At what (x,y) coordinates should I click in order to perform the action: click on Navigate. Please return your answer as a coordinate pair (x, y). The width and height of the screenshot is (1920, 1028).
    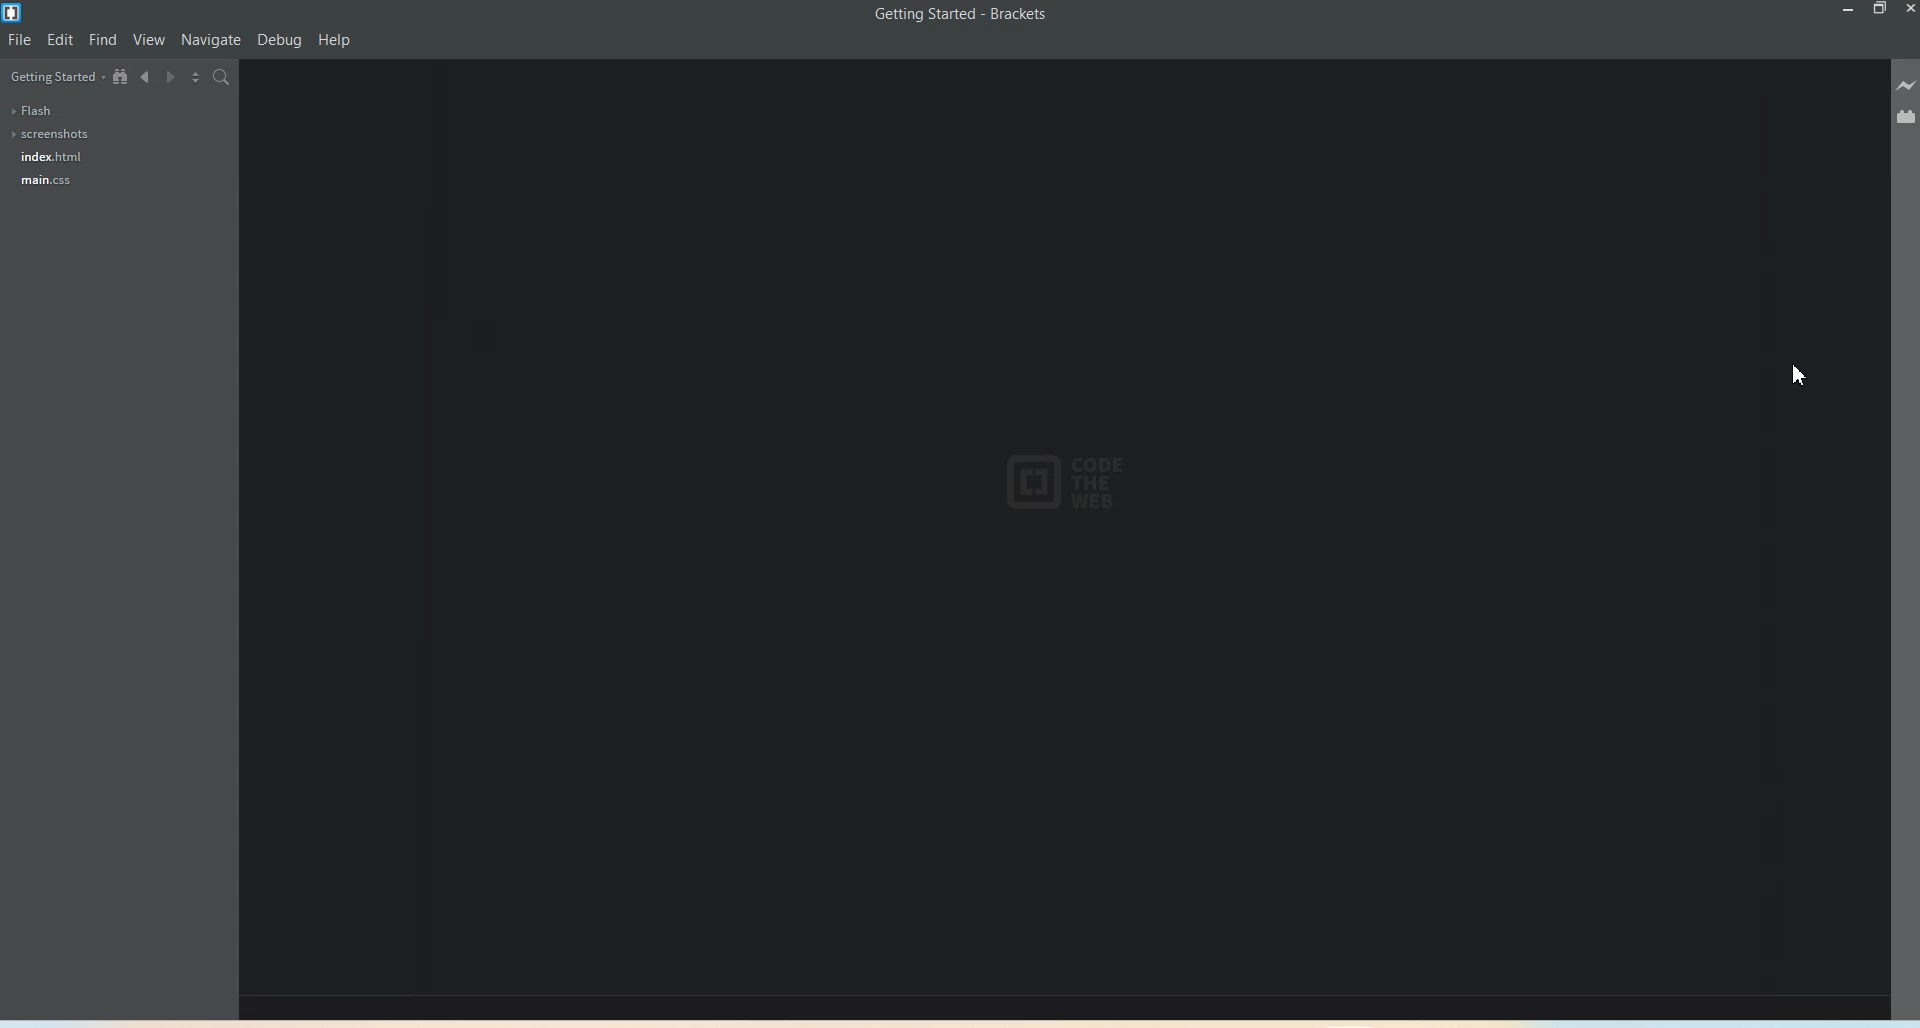
    Looking at the image, I should click on (211, 40).